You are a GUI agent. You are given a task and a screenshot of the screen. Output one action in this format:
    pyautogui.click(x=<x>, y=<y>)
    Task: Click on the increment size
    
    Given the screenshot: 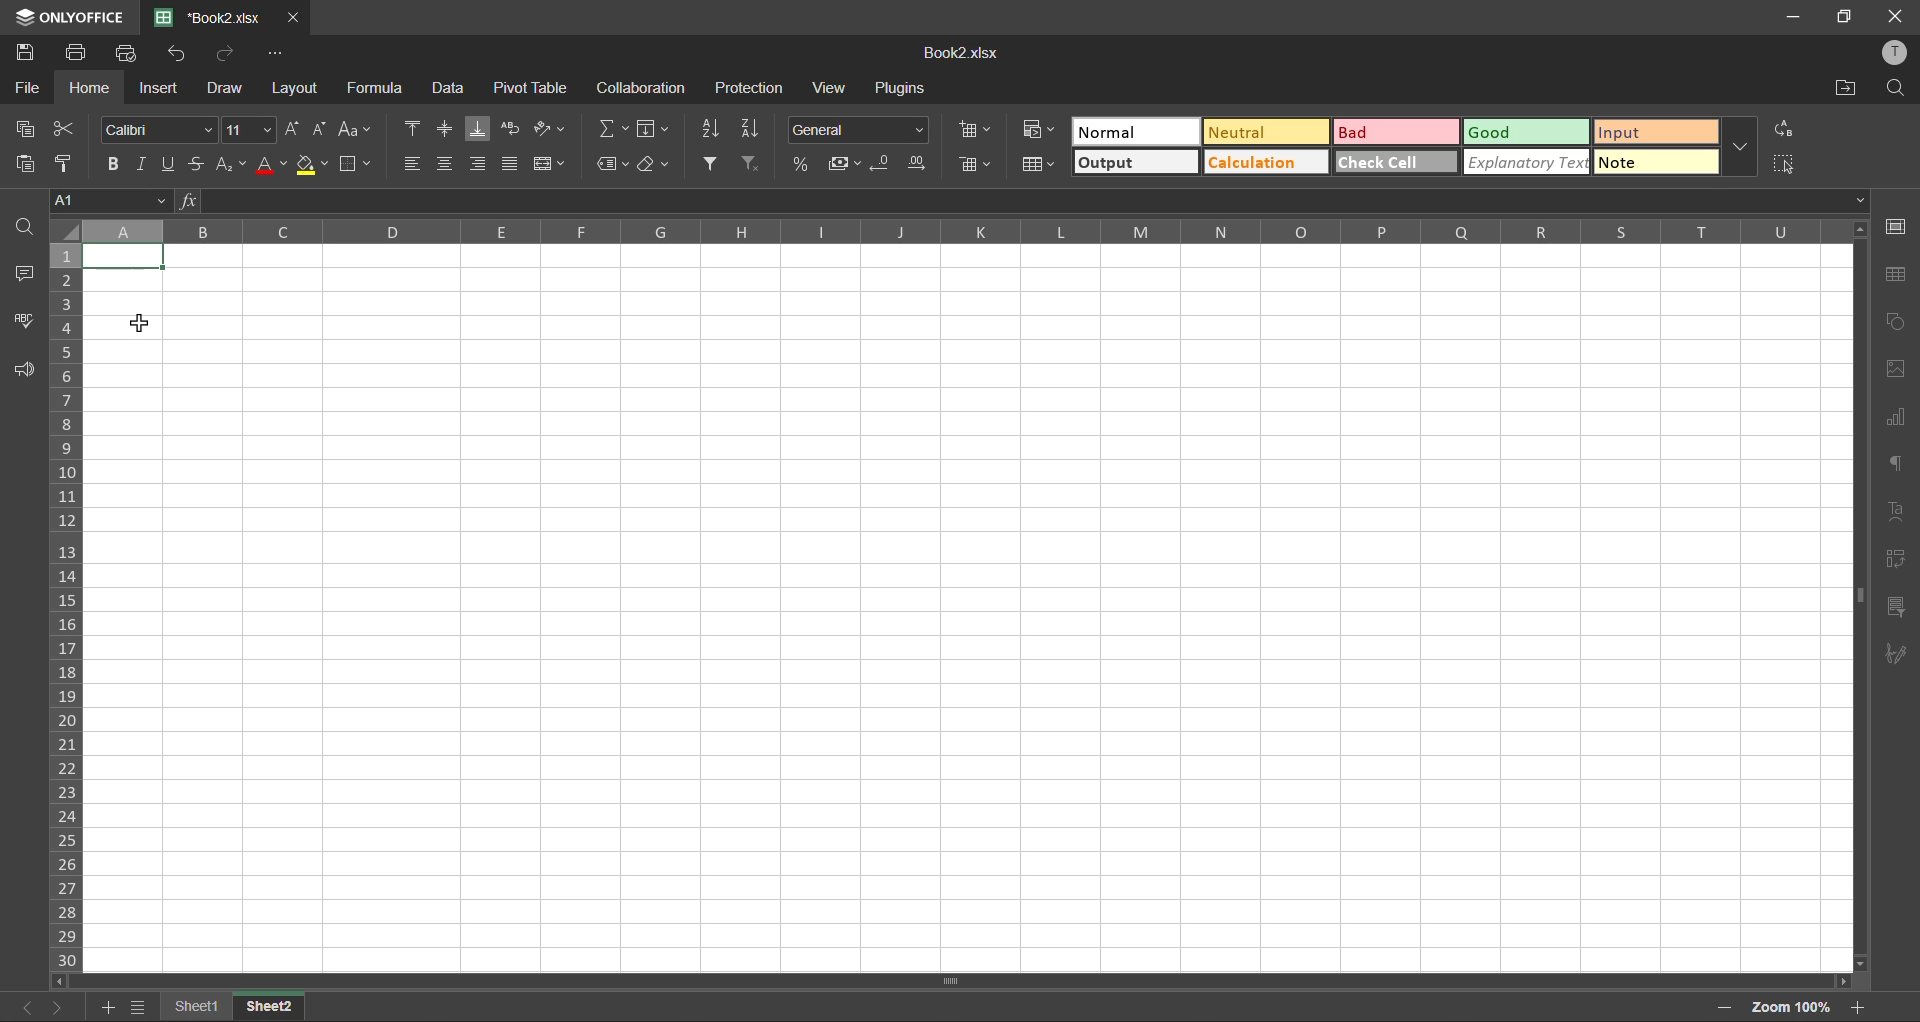 What is the action you would take?
    pyautogui.click(x=297, y=129)
    